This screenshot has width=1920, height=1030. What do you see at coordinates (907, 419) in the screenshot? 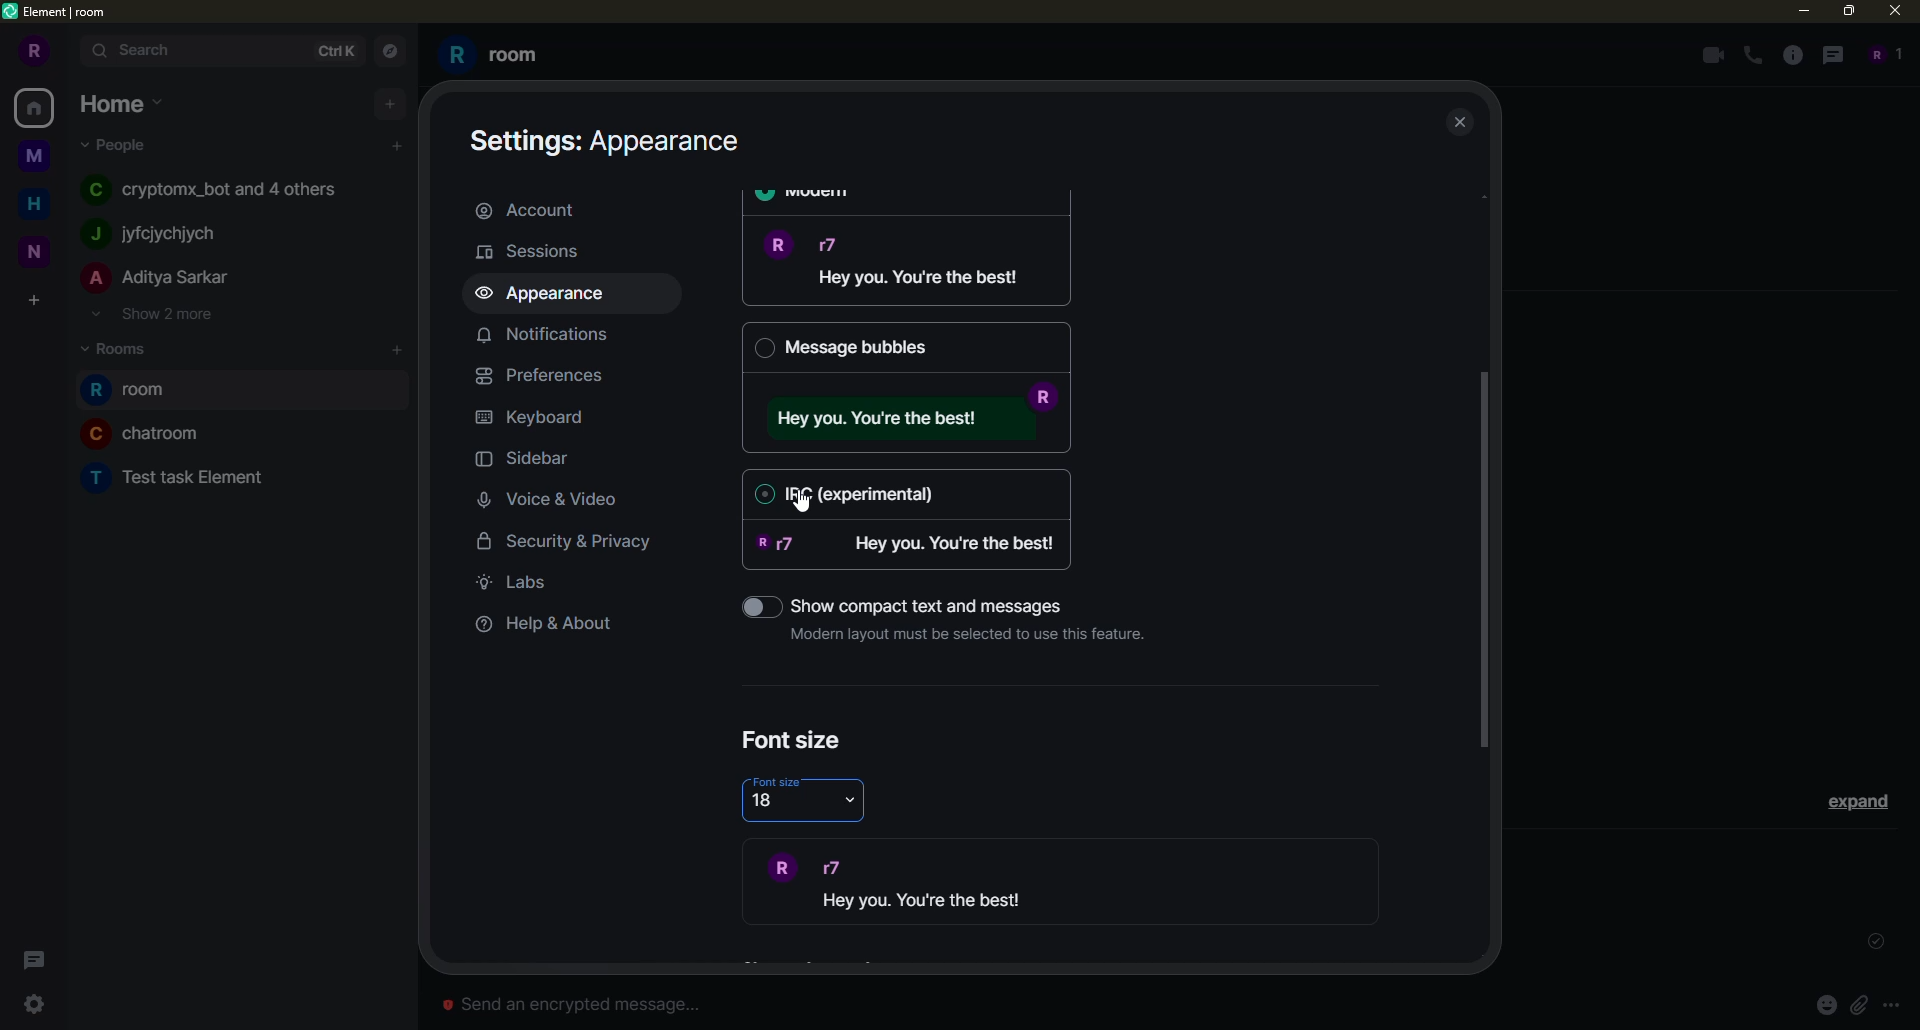
I see `message` at bounding box center [907, 419].